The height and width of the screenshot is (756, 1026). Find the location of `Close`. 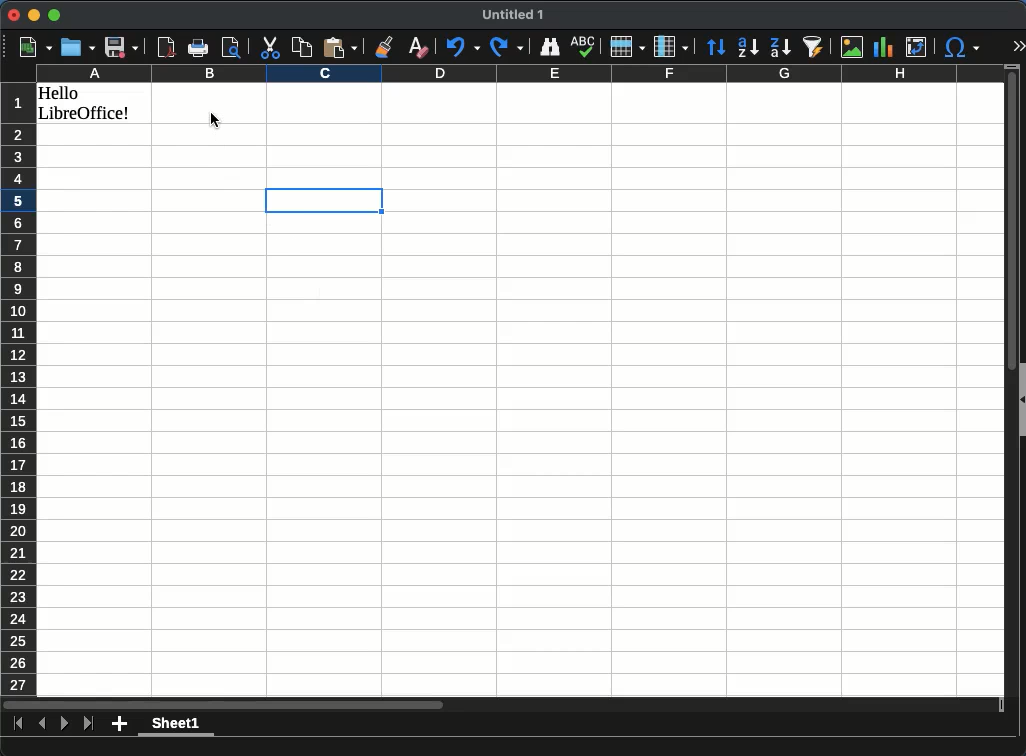

Close is located at coordinates (13, 15).